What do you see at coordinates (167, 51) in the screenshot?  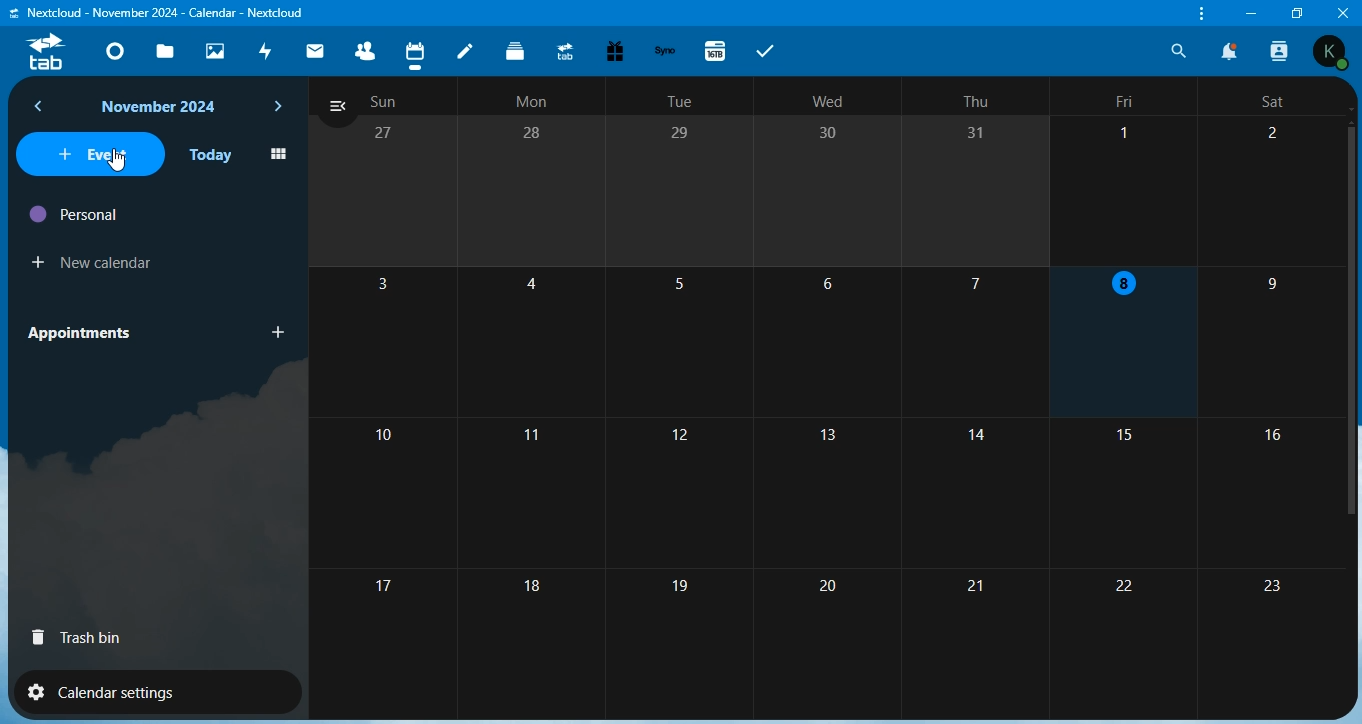 I see `files` at bounding box center [167, 51].